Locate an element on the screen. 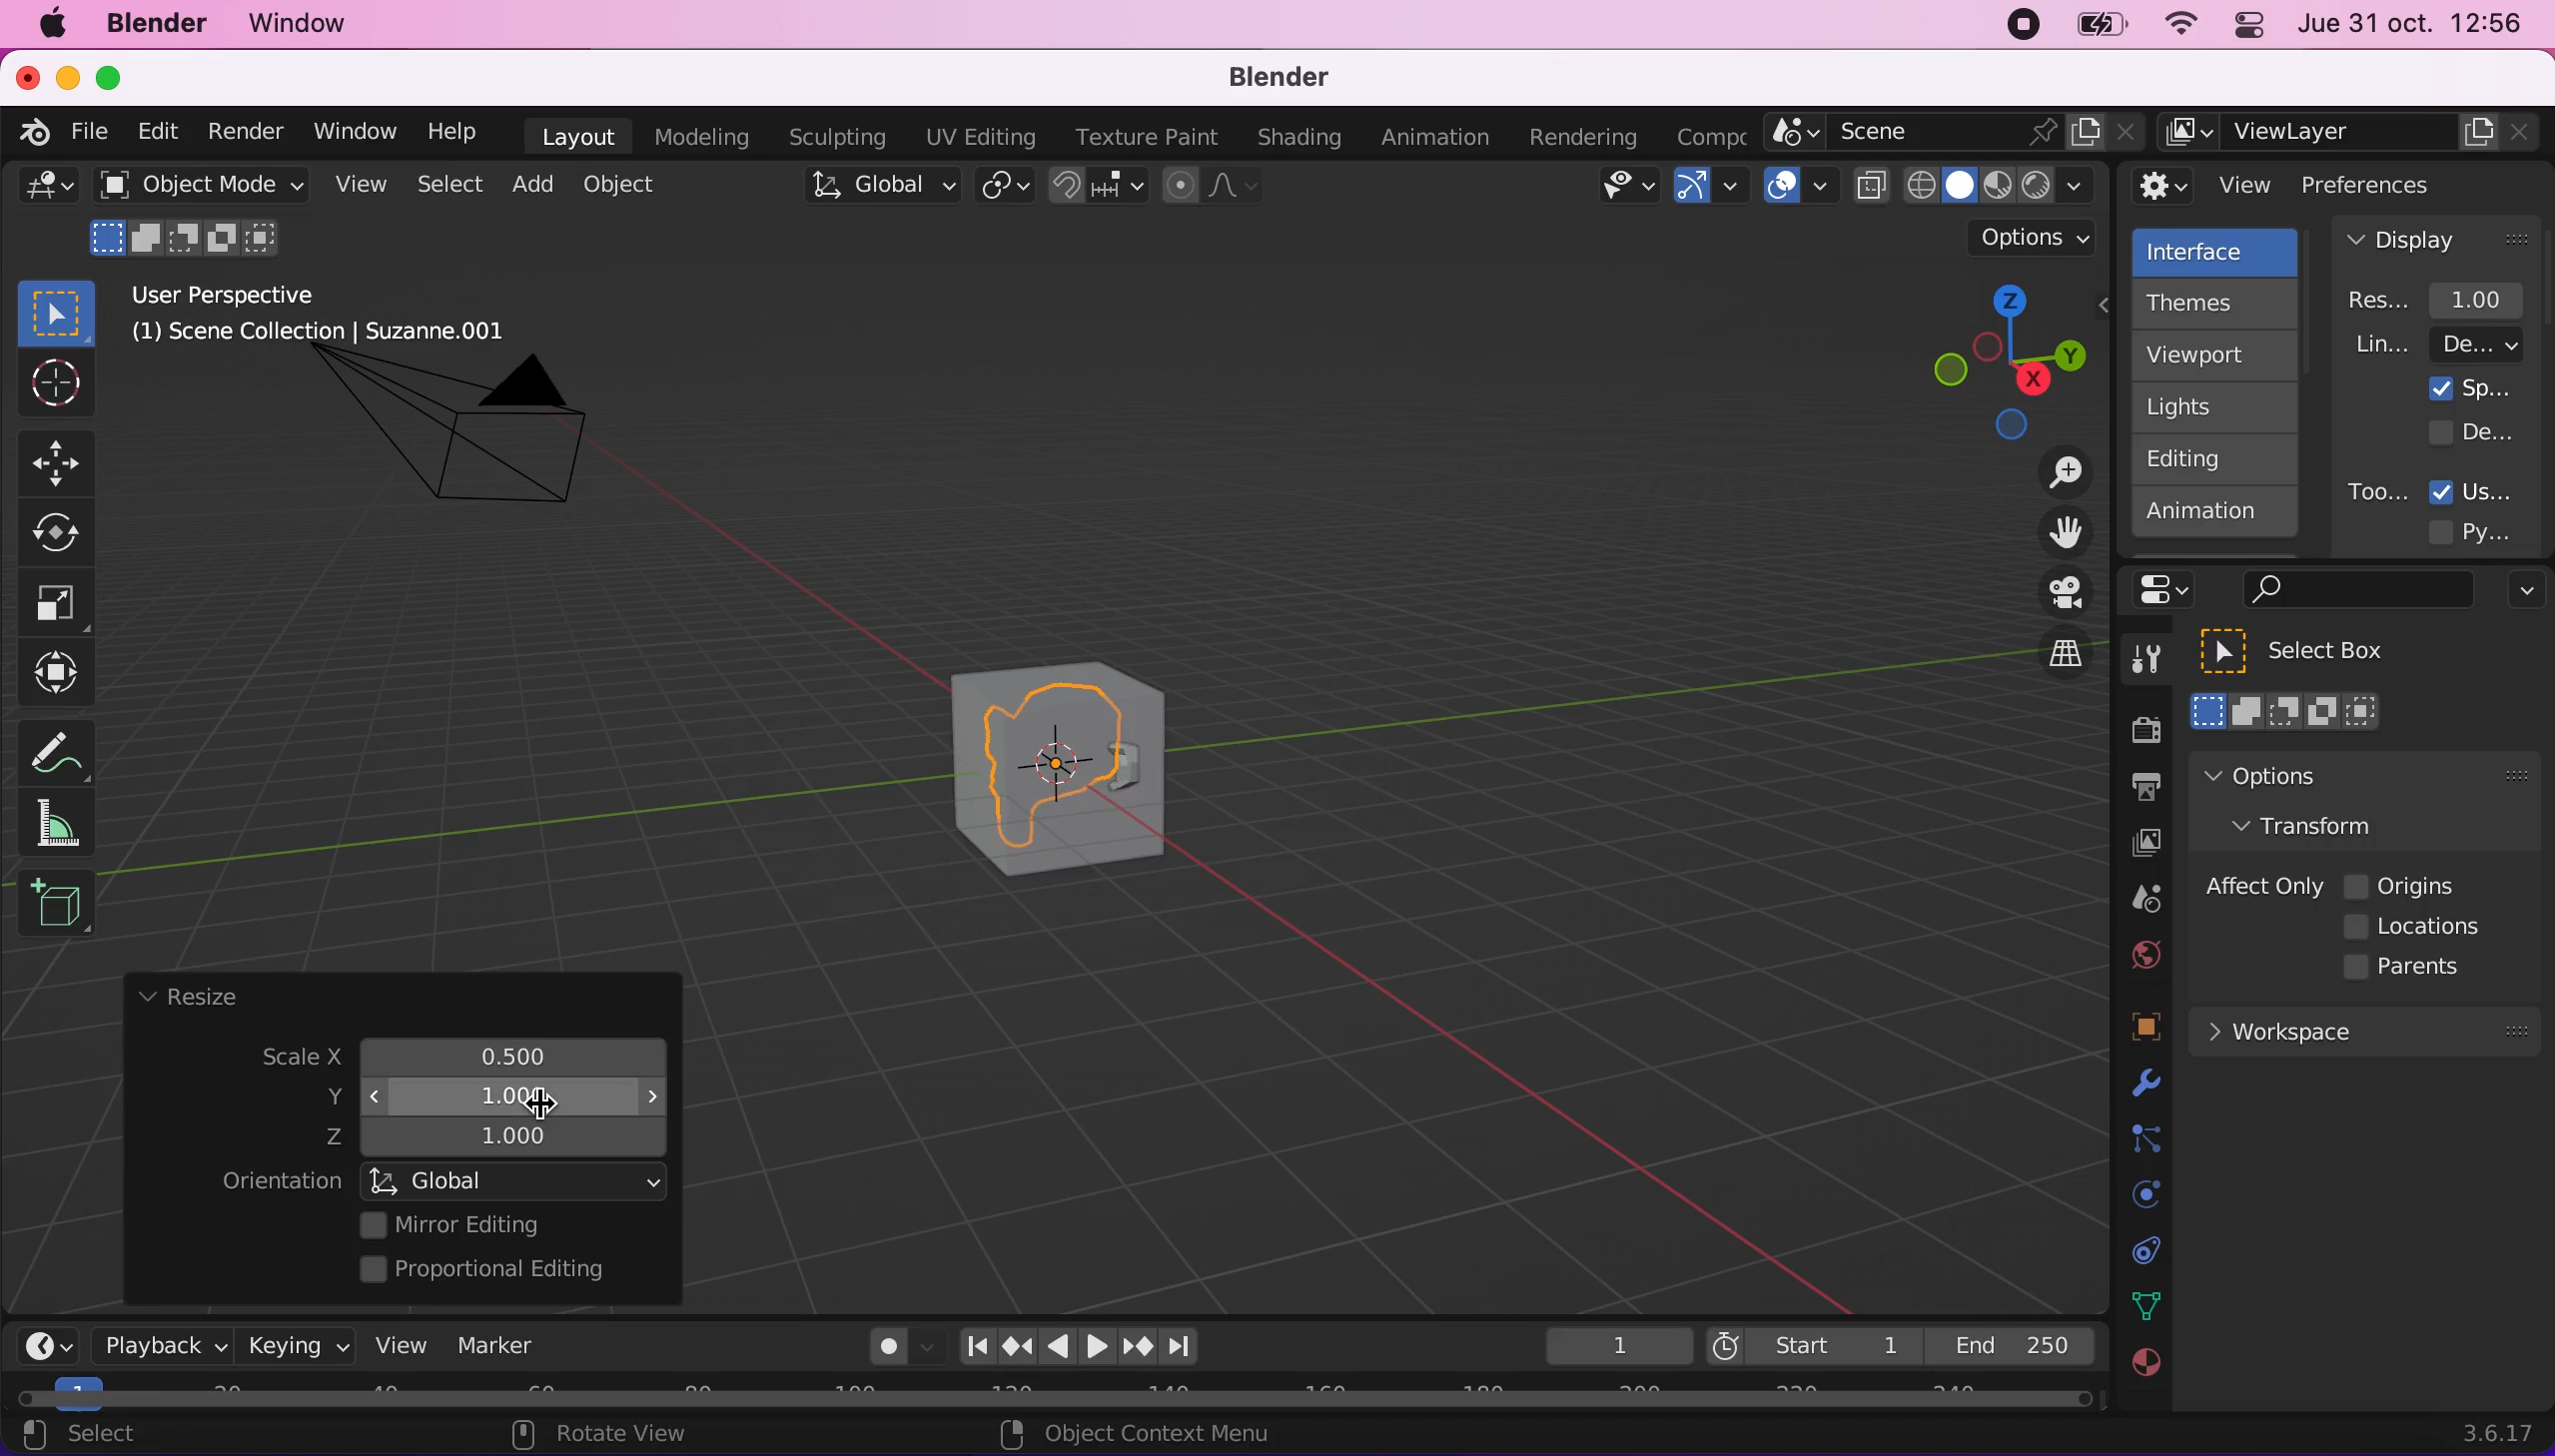  display panel is located at coordinates (2437, 238).